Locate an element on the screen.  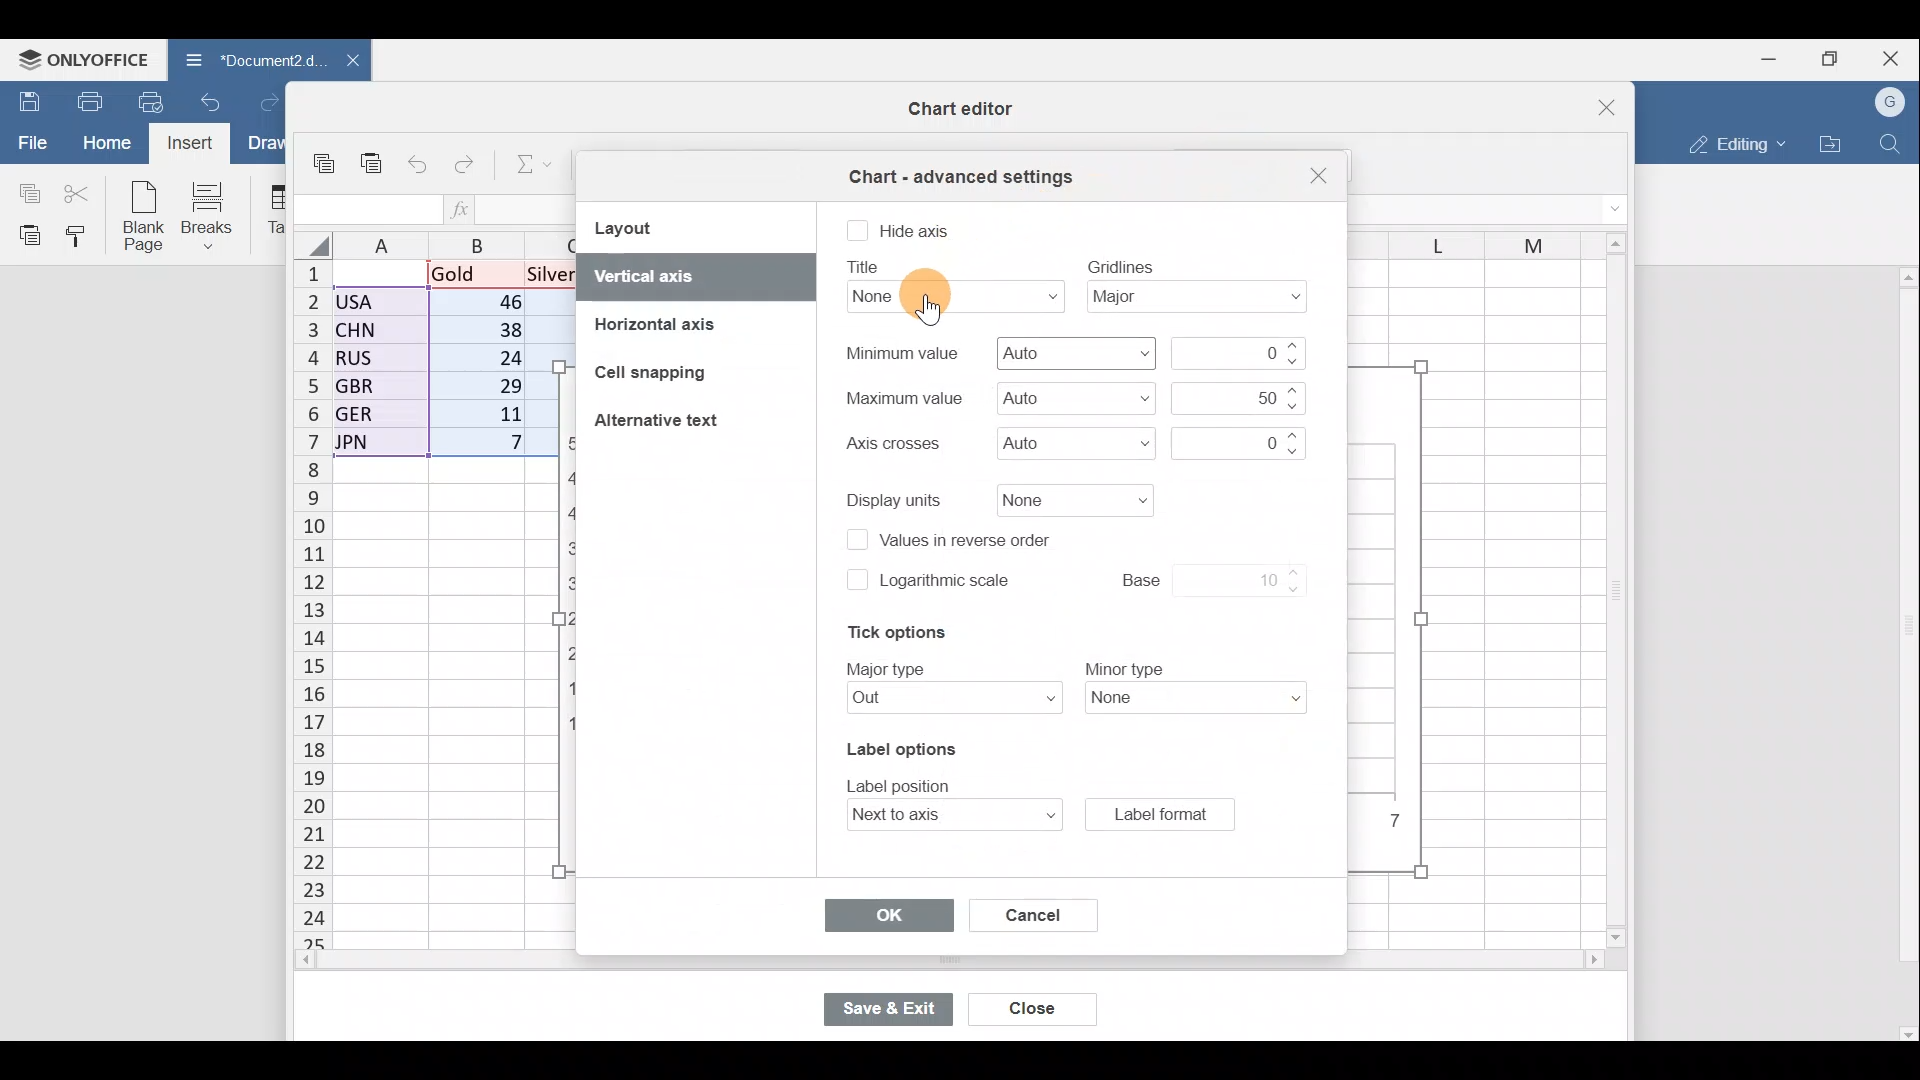
Open file location is located at coordinates (1832, 143).